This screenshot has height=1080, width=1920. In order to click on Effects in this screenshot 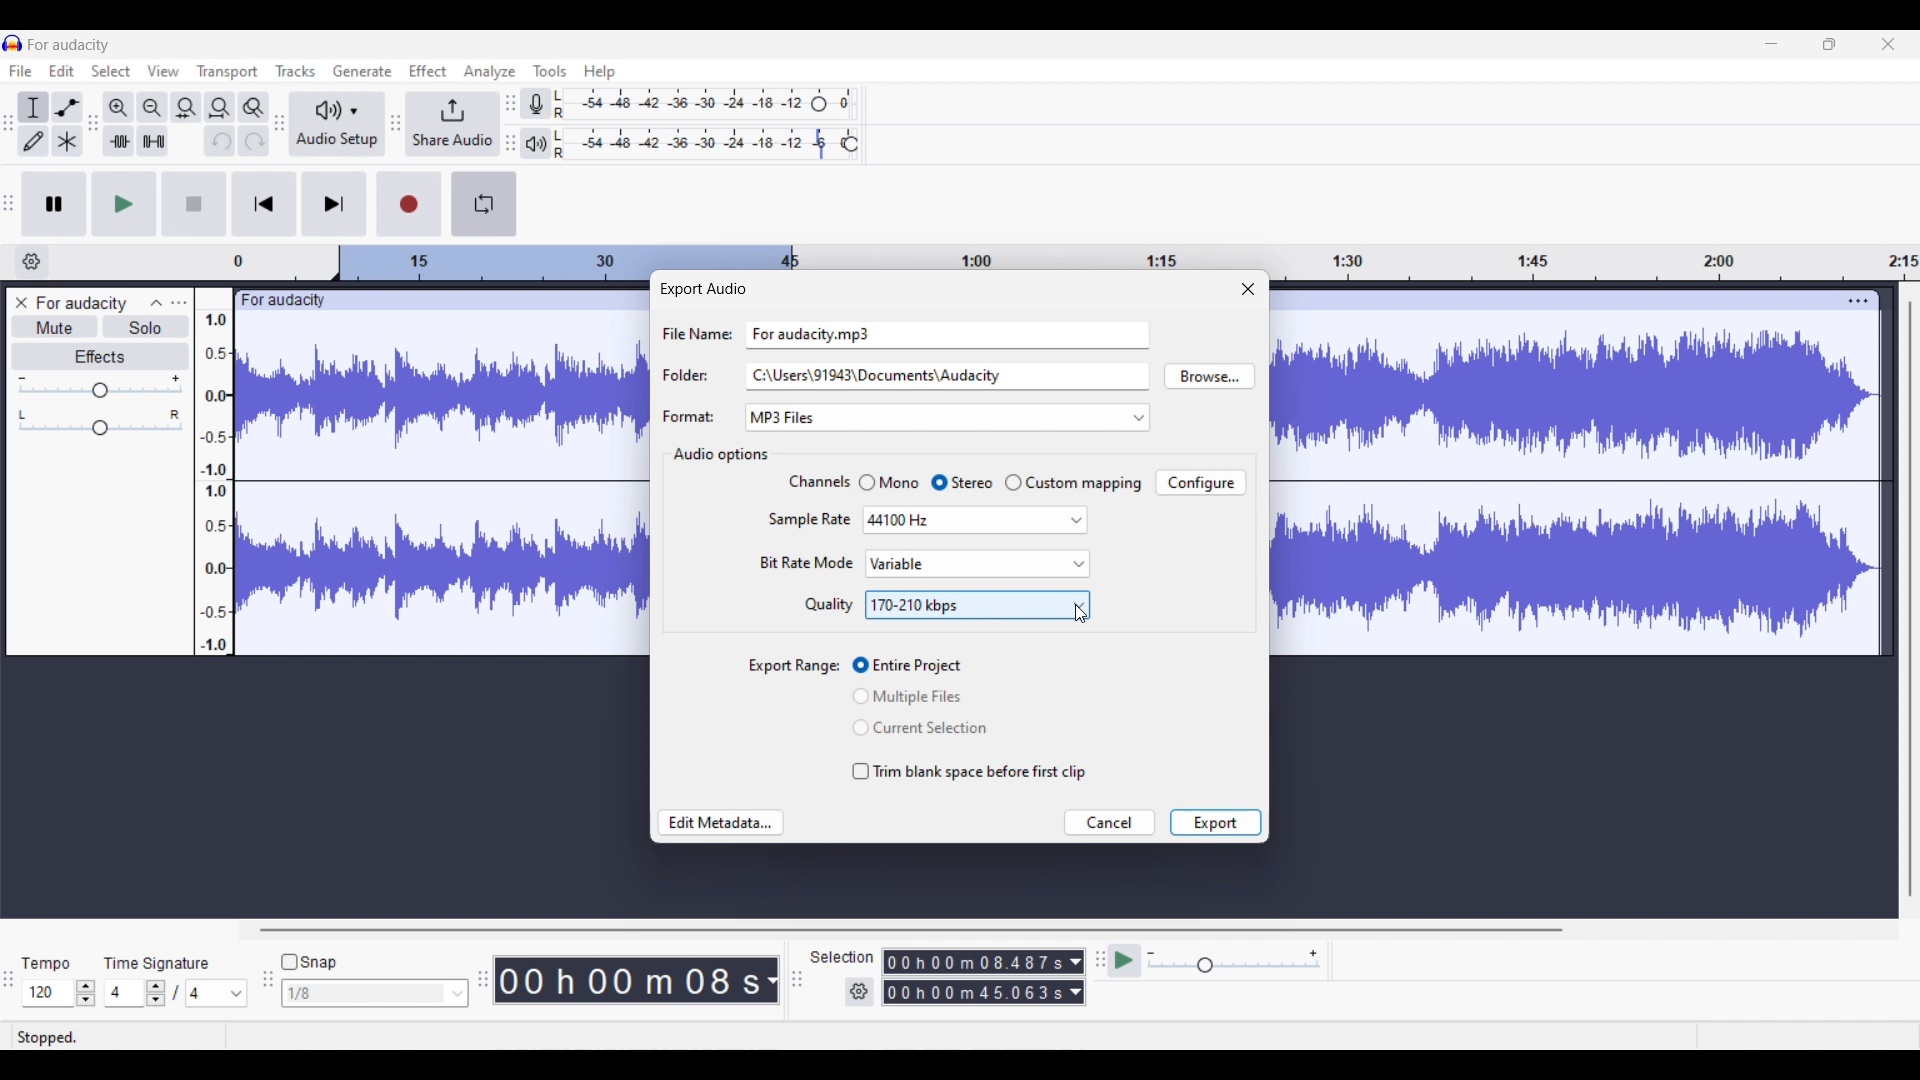, I will do `click(101, 357)`.